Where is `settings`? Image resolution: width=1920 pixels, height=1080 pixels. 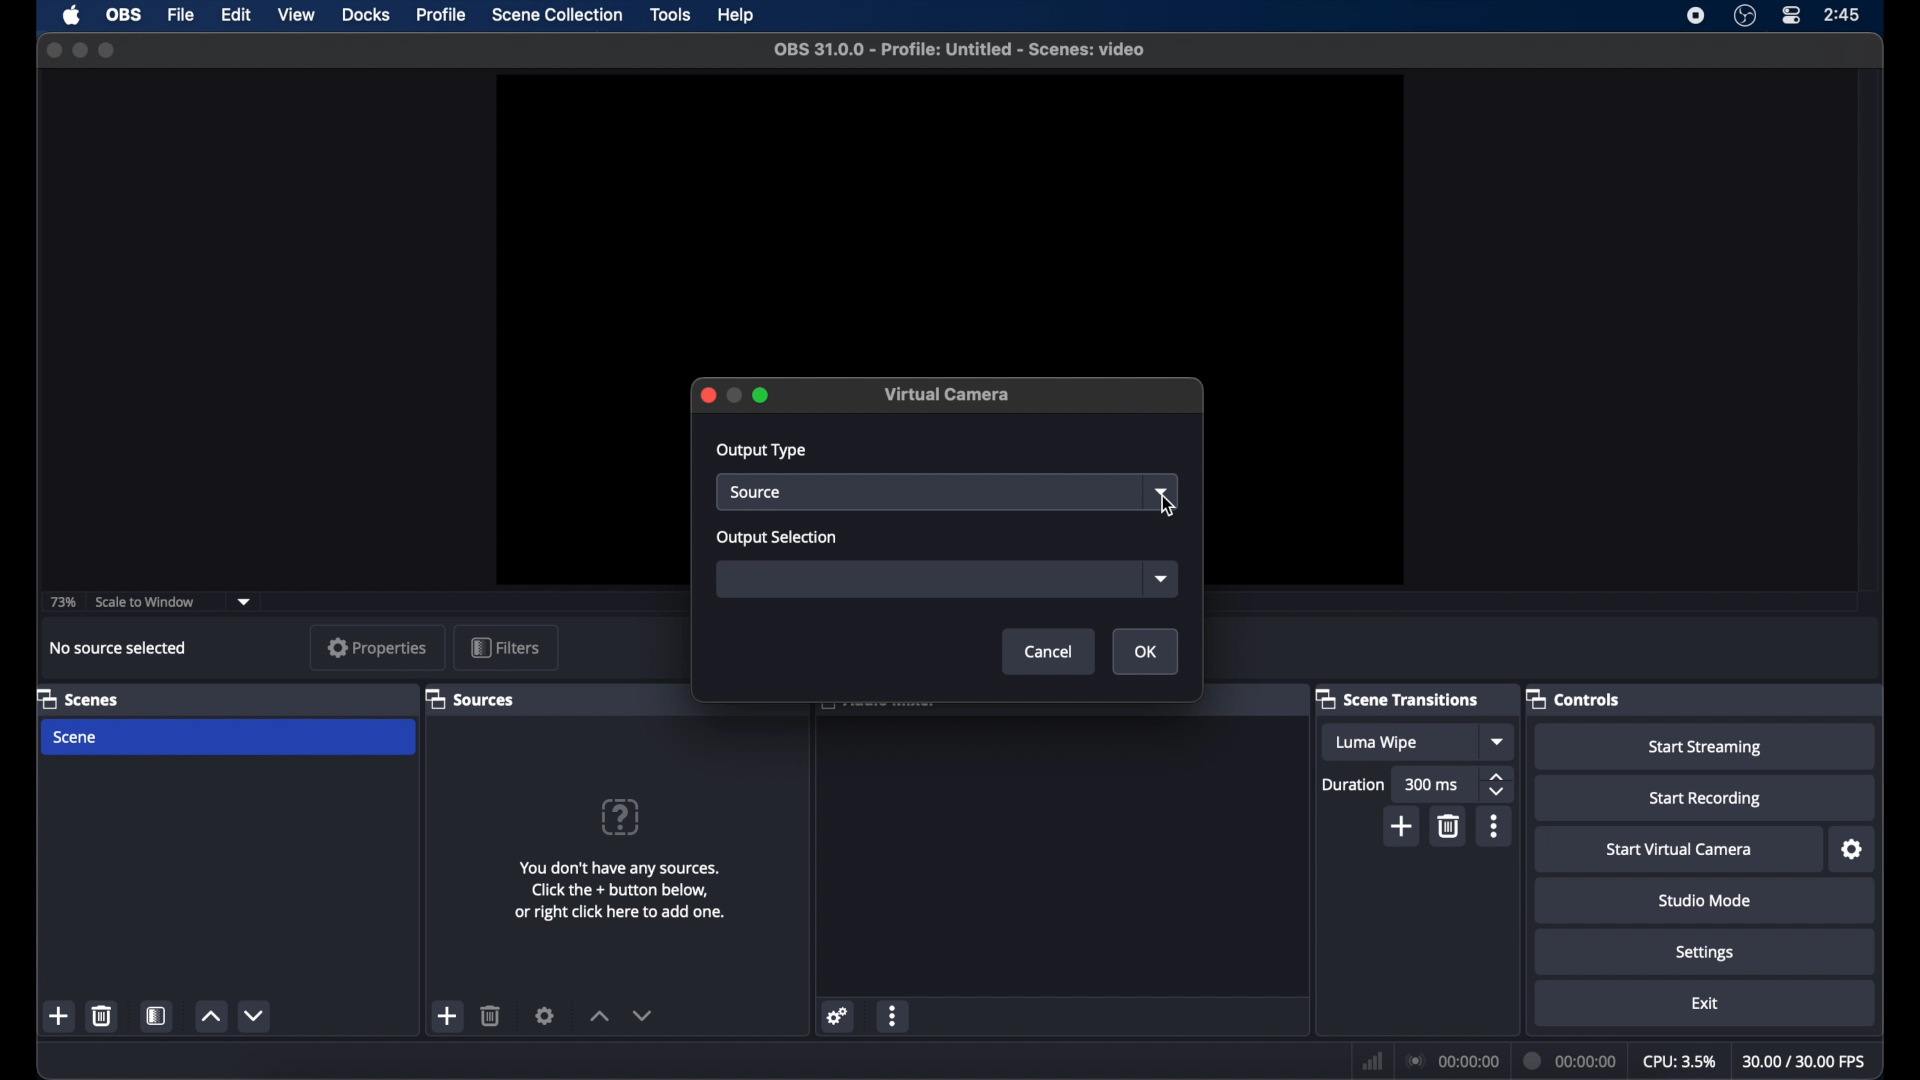 settings is located at coordinates (1850, 850).